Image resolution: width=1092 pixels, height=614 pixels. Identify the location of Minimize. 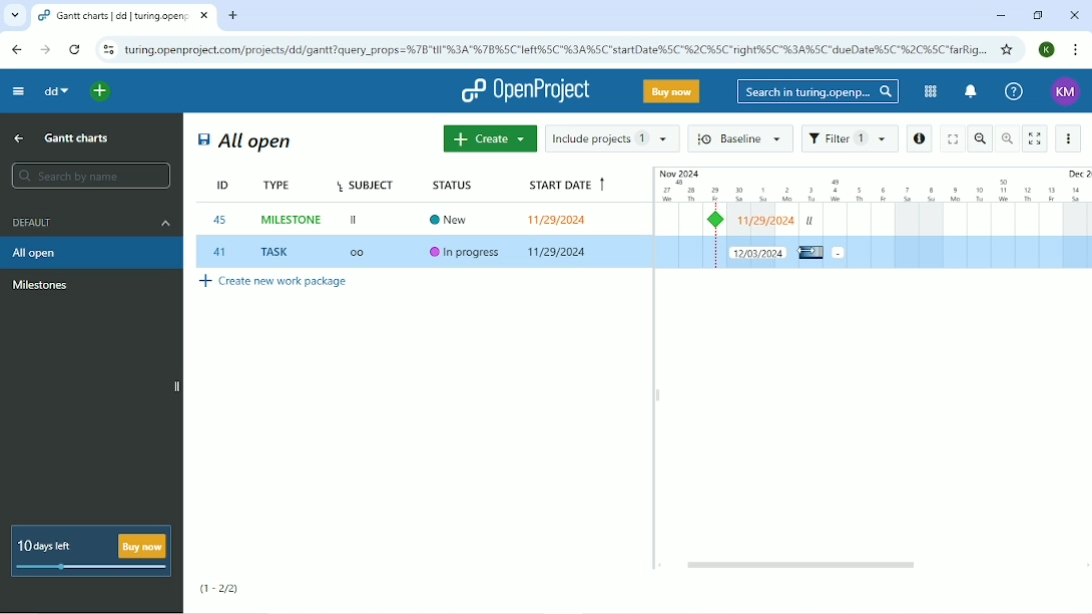
(998, 16).